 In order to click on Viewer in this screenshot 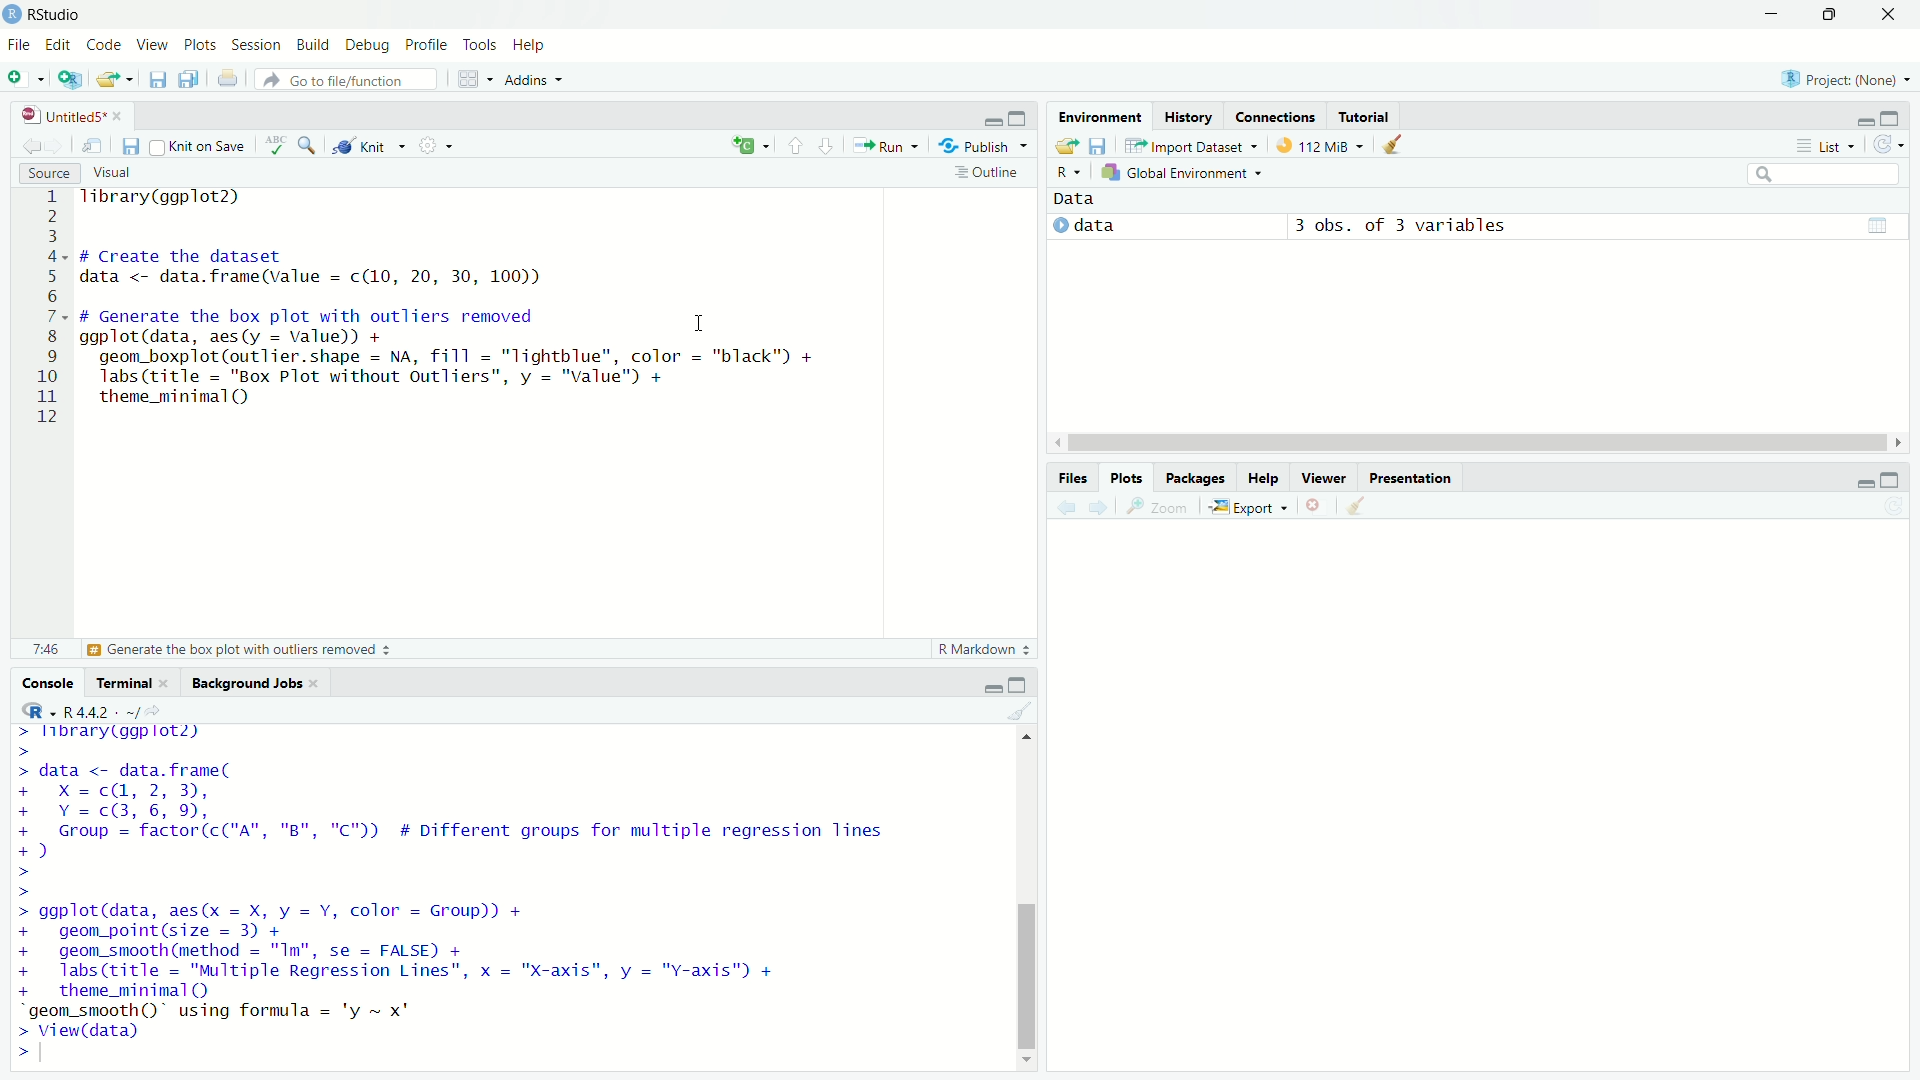, I will do `click(1323, 476)`.